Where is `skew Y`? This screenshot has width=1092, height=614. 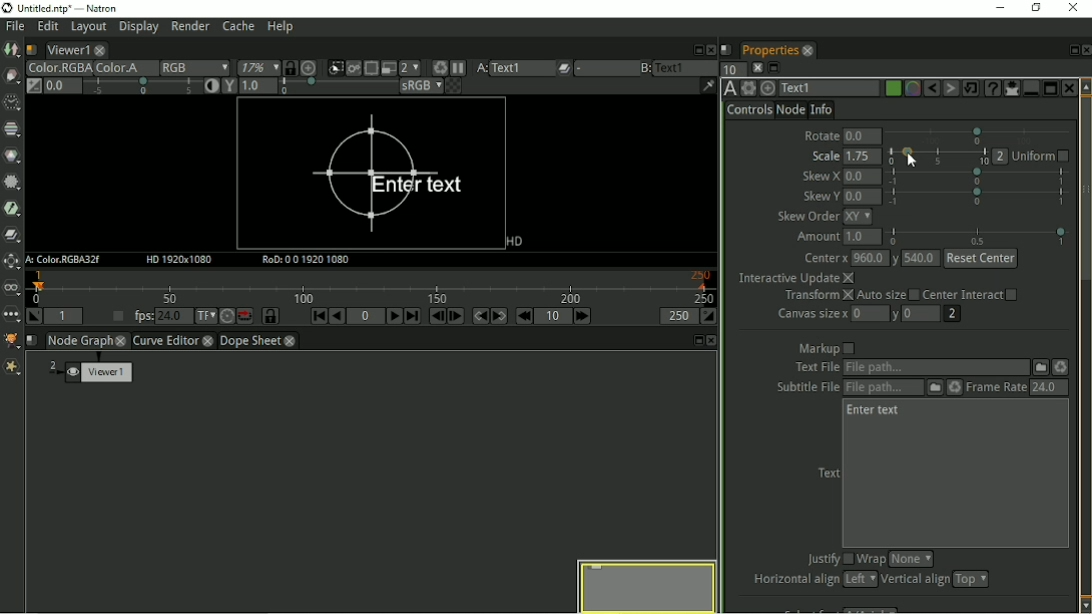 skew Y is located at coordinates (934, 196).